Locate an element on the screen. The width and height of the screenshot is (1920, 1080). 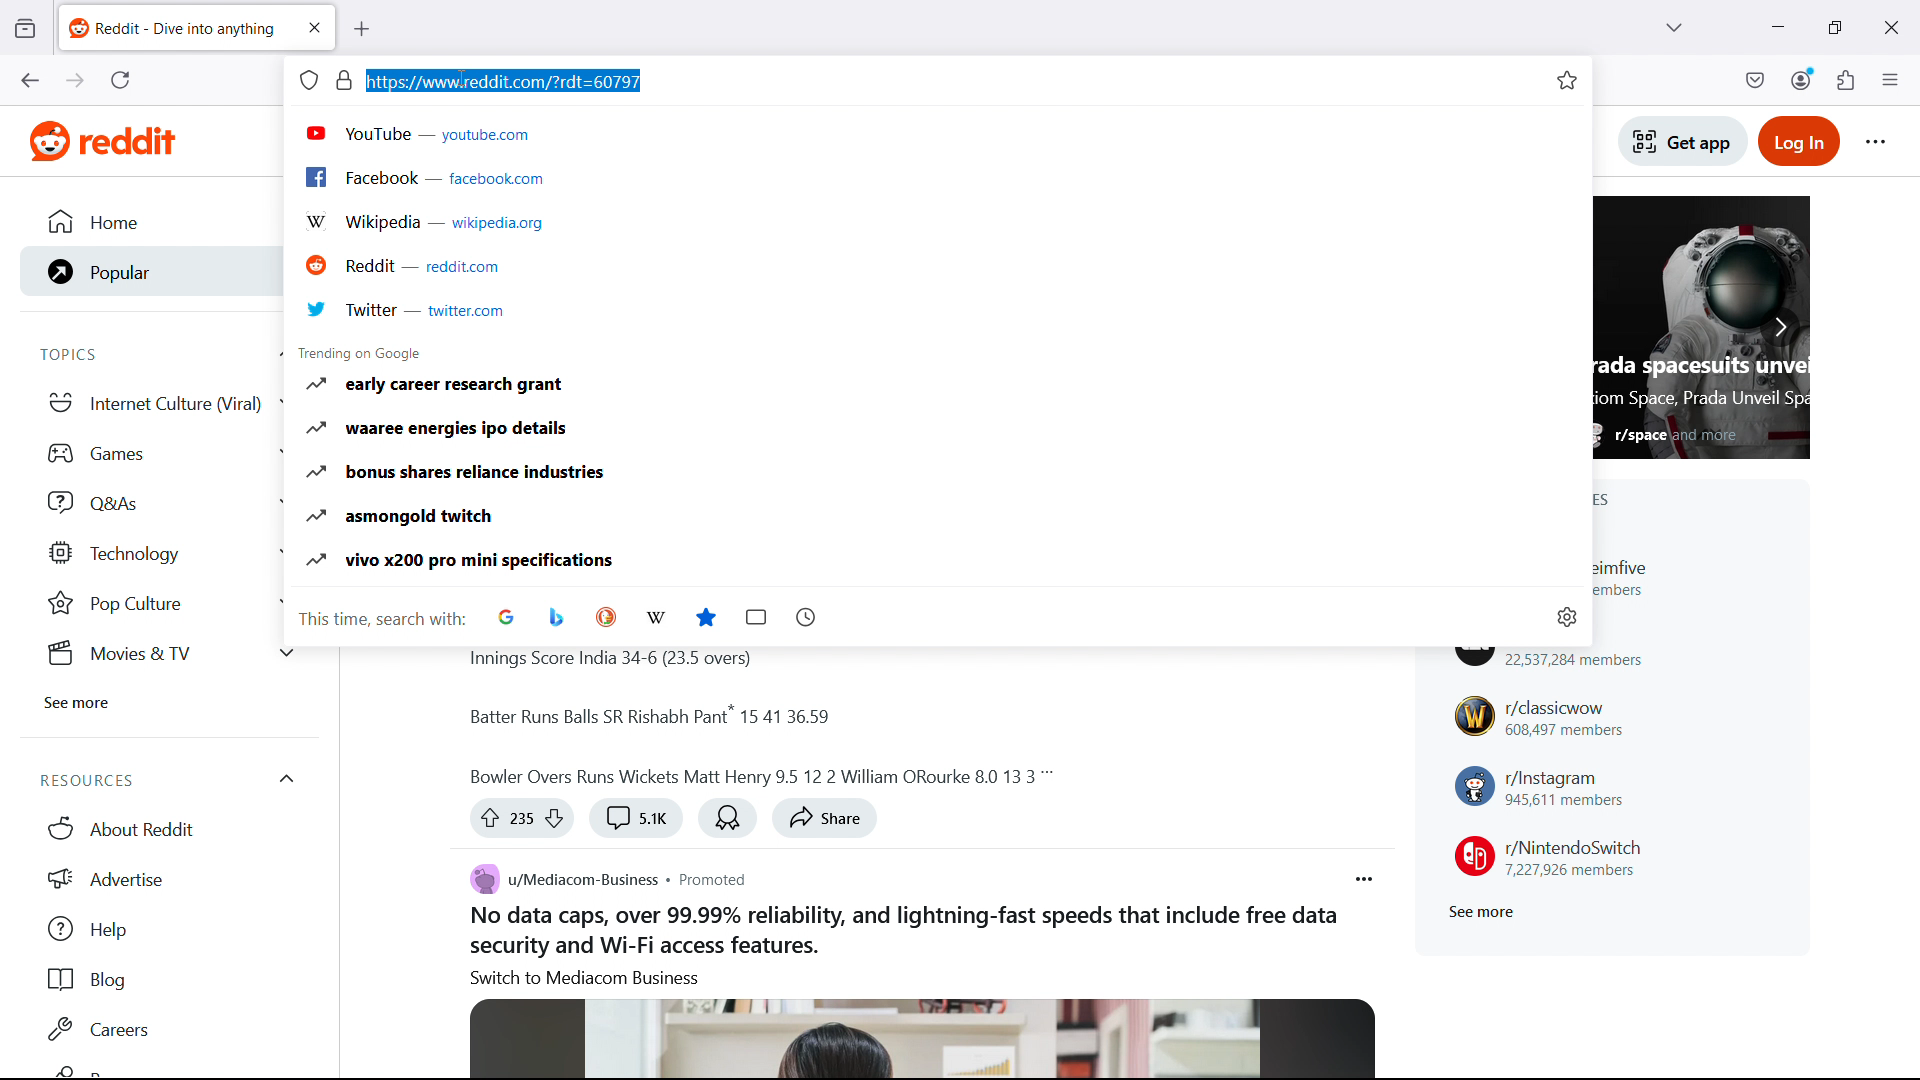
r/classicwow is located at coordinates (1541, 717).